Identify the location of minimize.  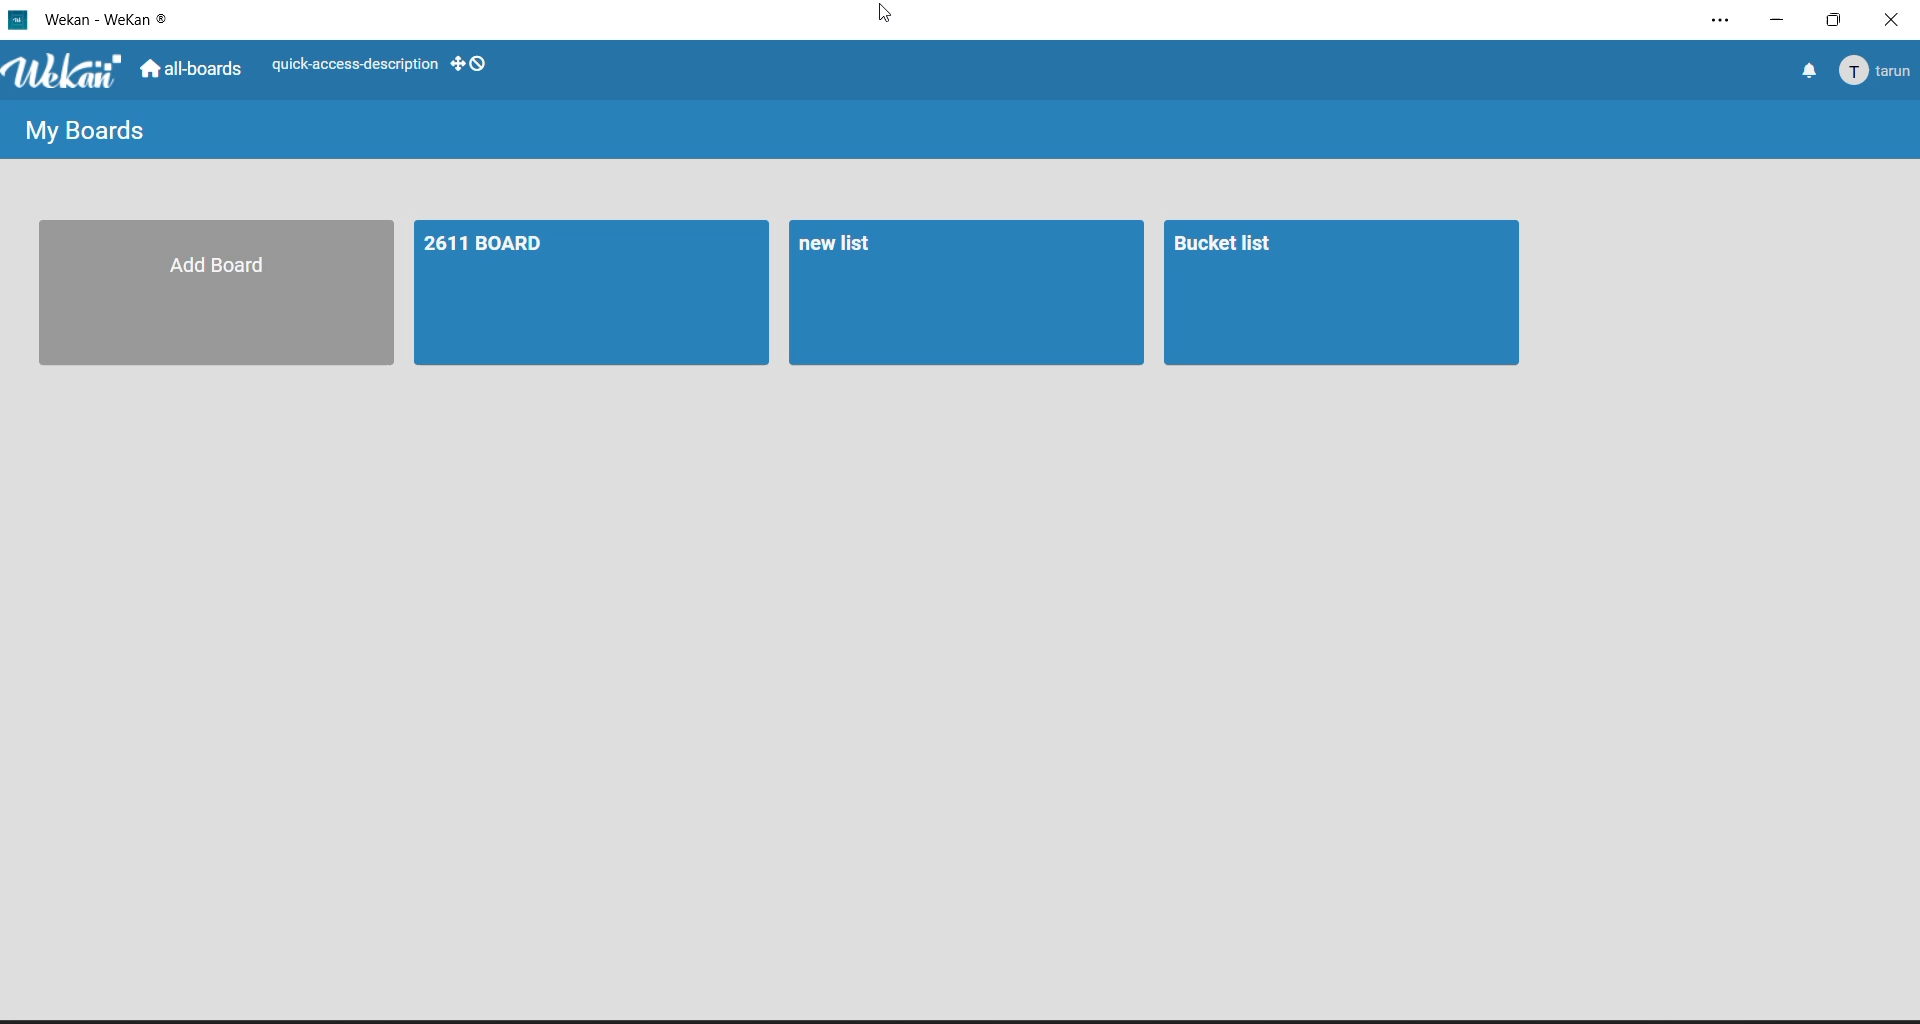
(1783, 19).